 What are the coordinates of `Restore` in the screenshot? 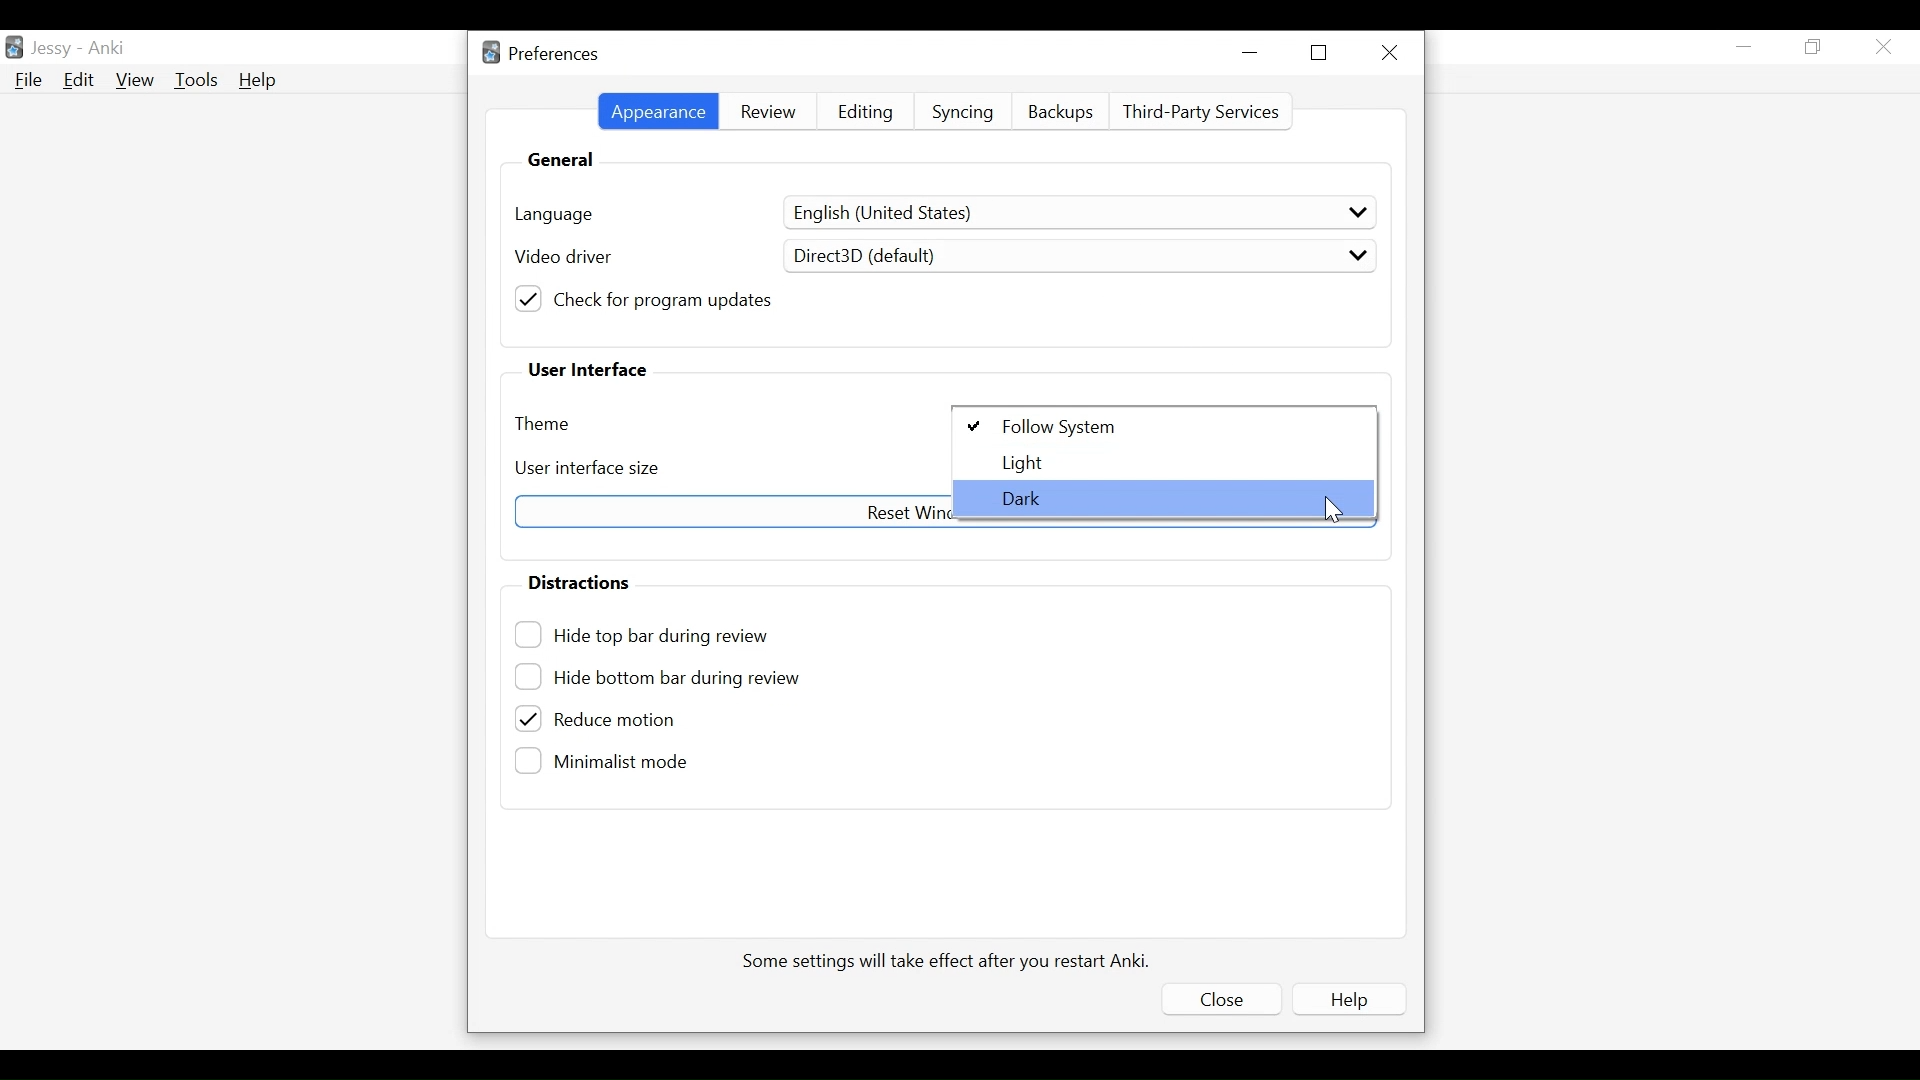 It's located at (1816, 47).